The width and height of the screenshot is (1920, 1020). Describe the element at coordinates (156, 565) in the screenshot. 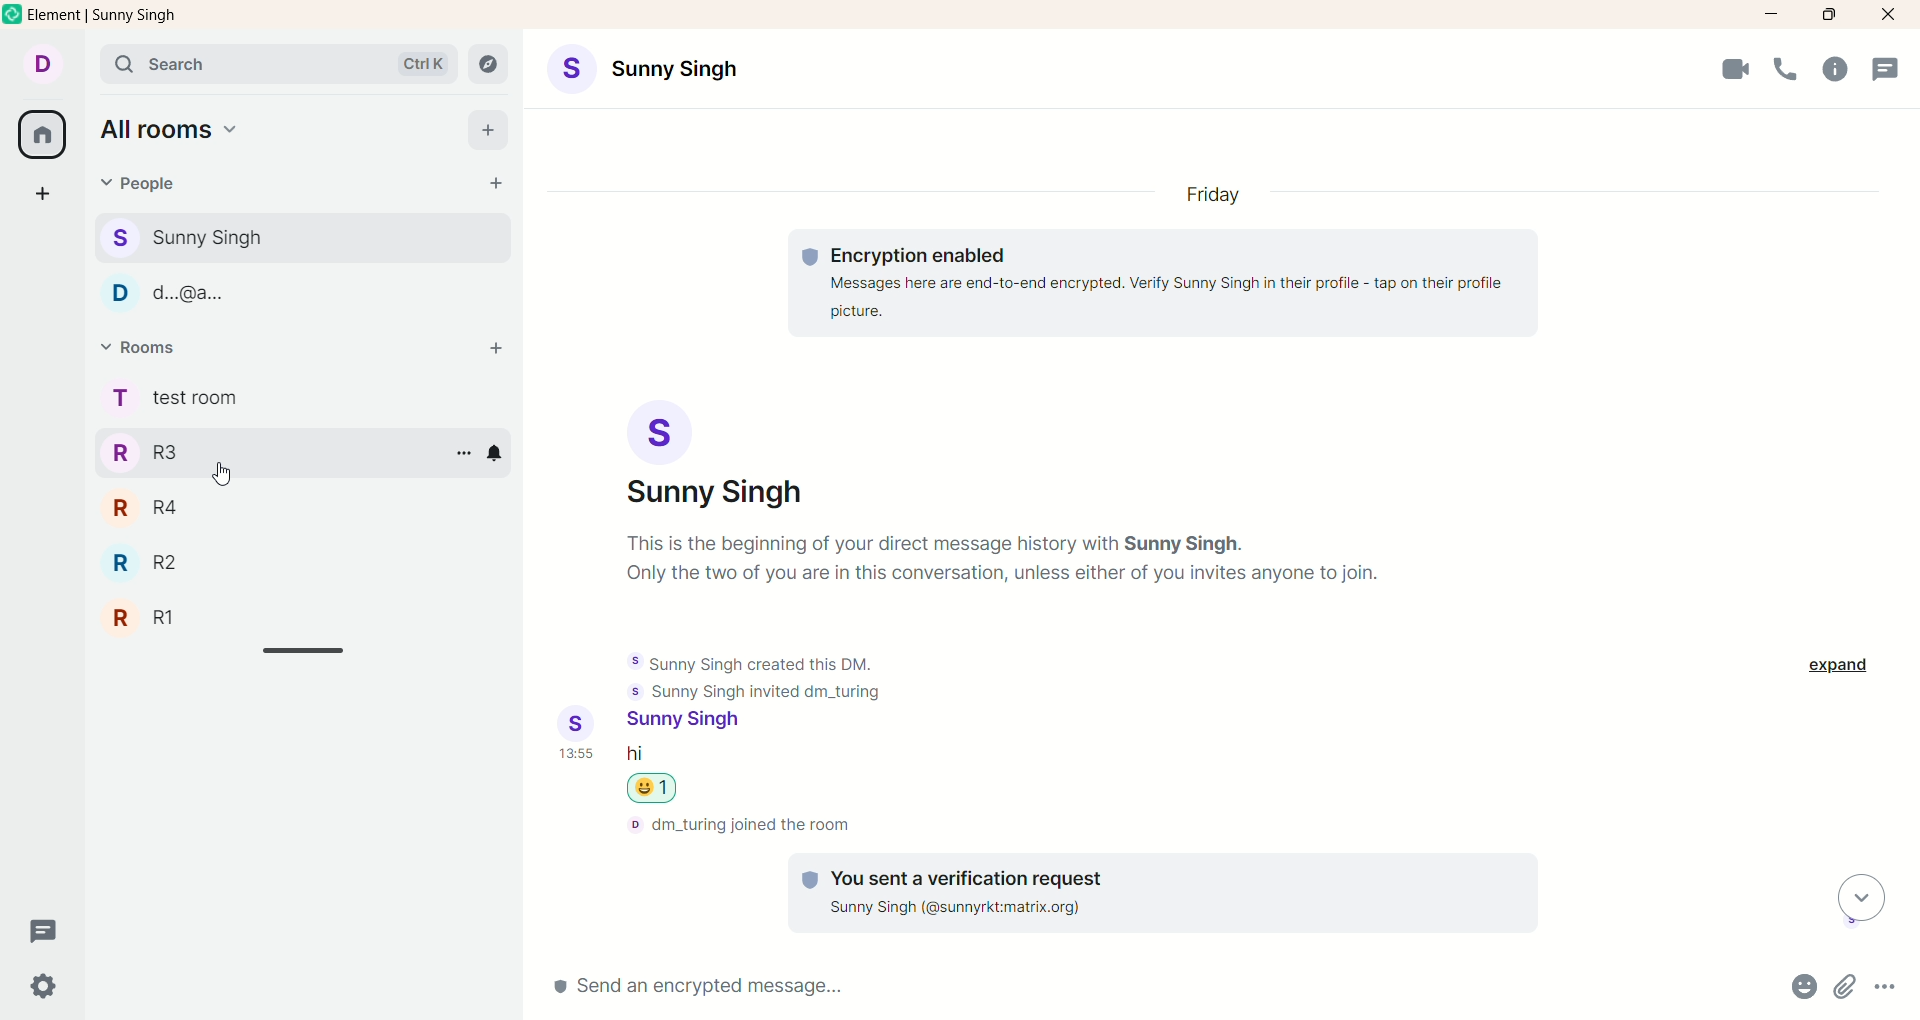

I see `42` at that location.